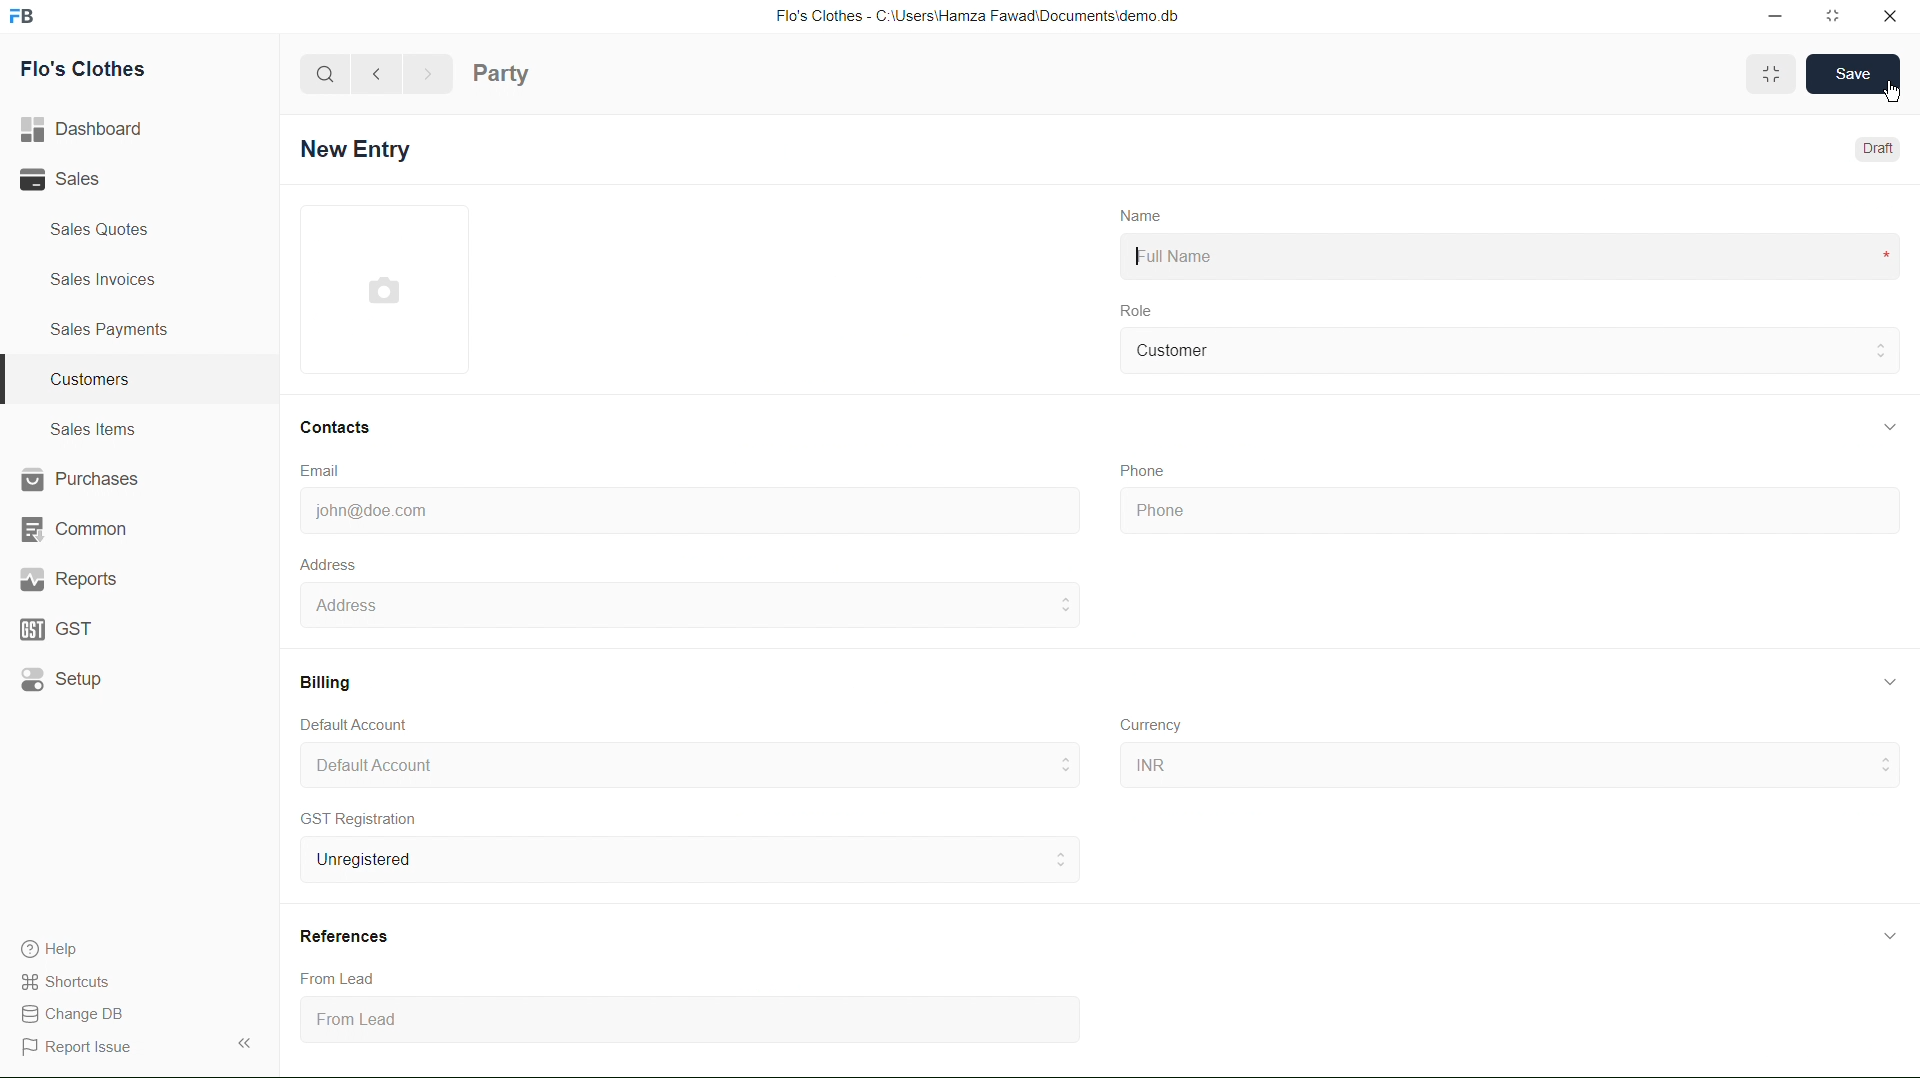 The image size is (1920, 1078). Describe the element at coordinates (360, 724) in the screenshot. I see `Default Account` at that location.